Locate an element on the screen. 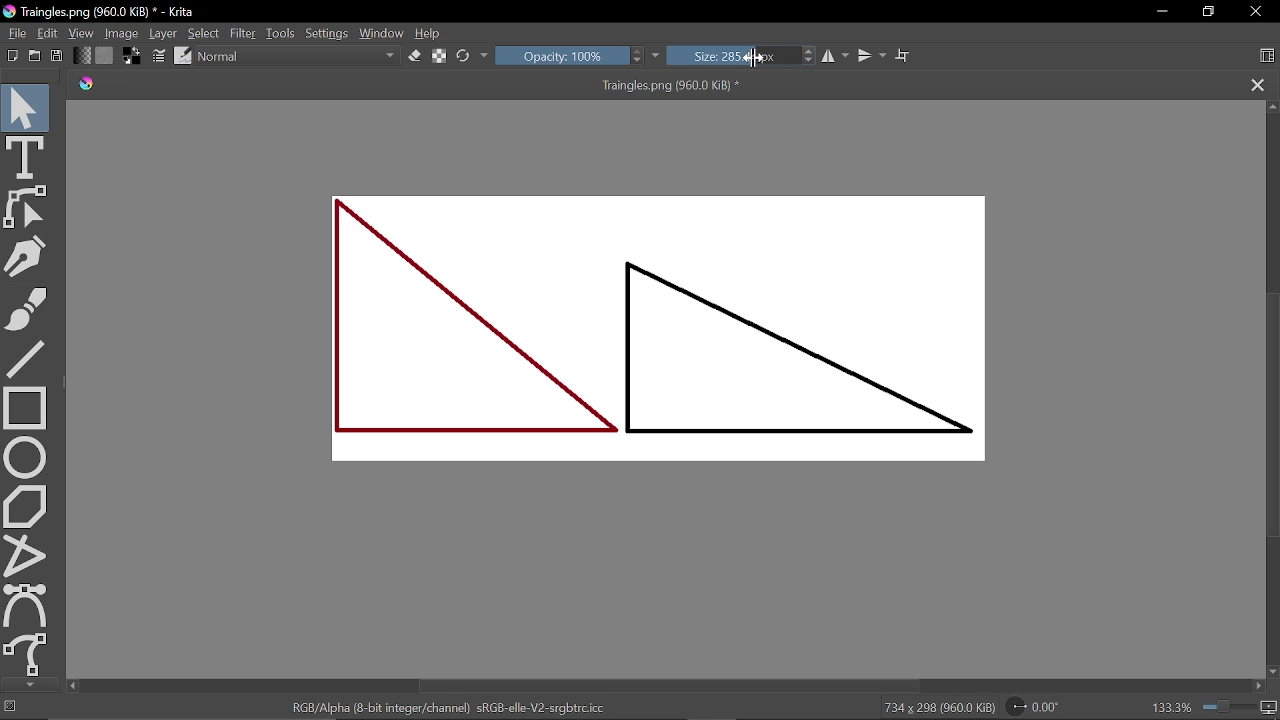 This screenshot has width=1280, height=720. Image is located at coordinates (121, 34).